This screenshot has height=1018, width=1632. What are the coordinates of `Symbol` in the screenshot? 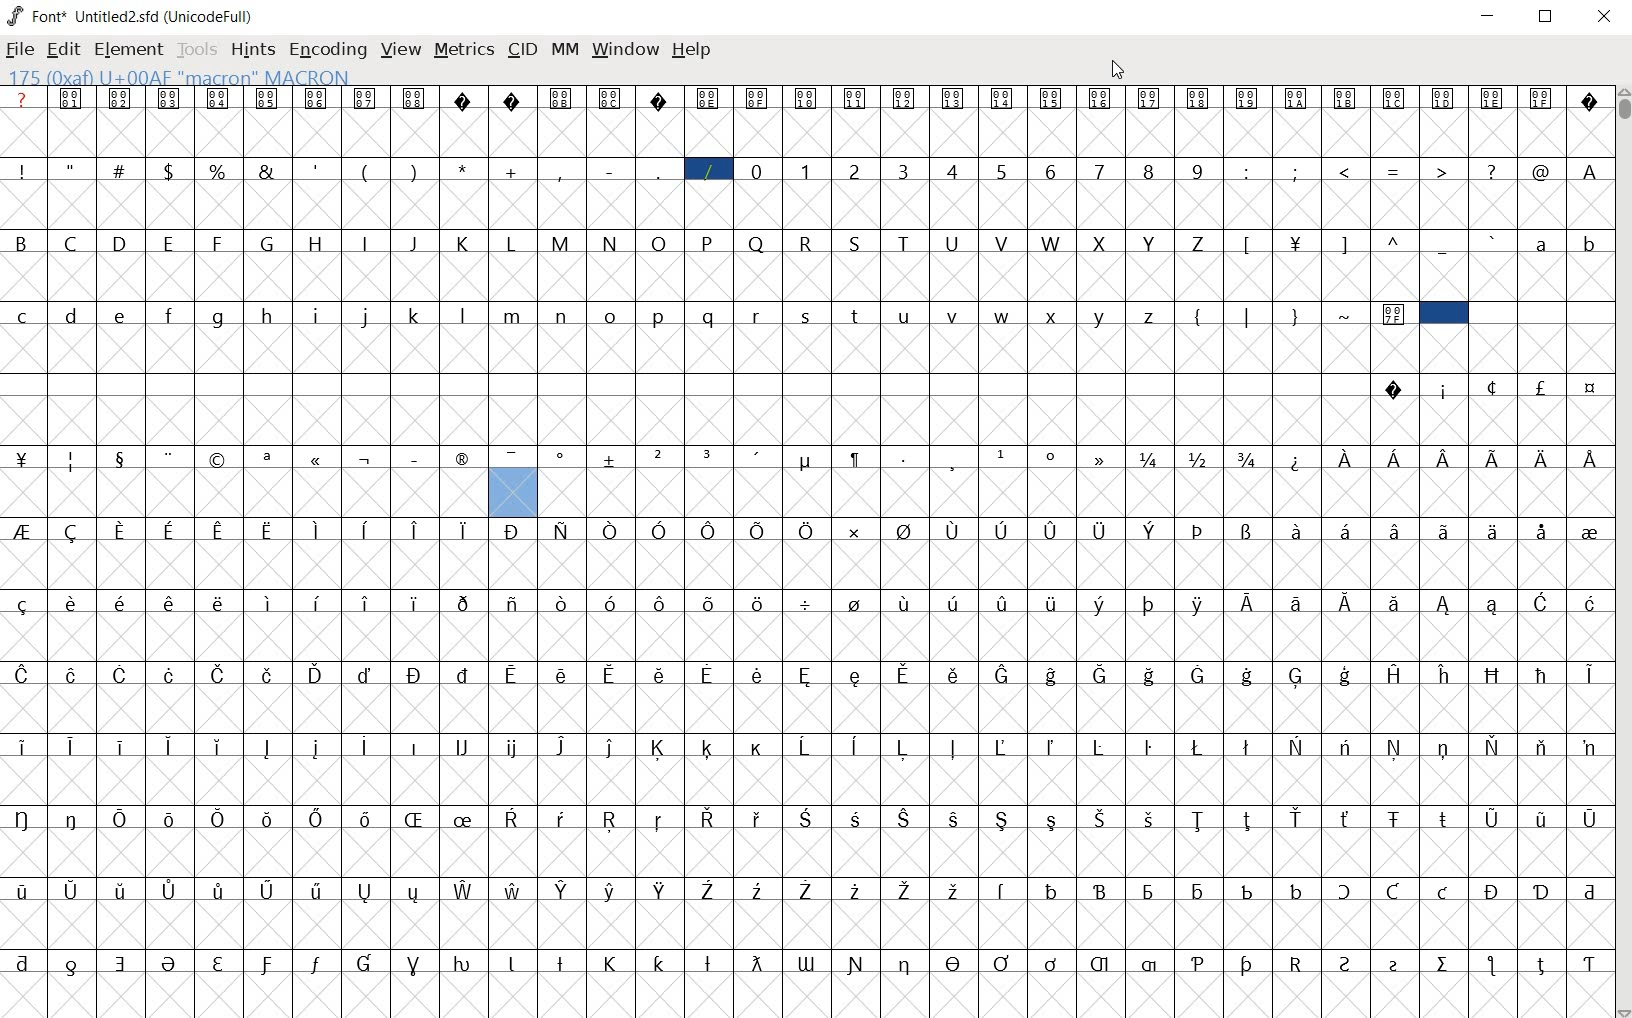 It's located at (173, 674).